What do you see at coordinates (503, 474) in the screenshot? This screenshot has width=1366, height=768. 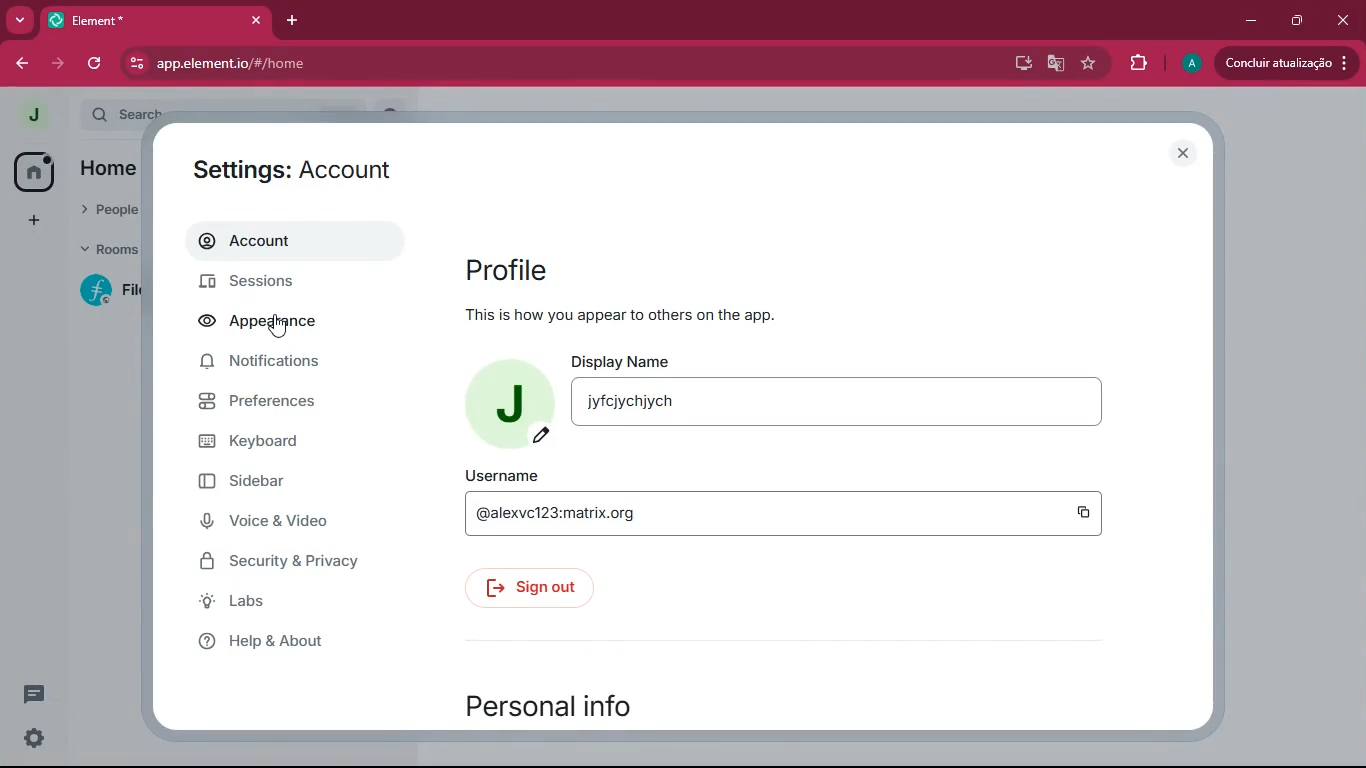 I see `Username` at bounding box center [503, 474].